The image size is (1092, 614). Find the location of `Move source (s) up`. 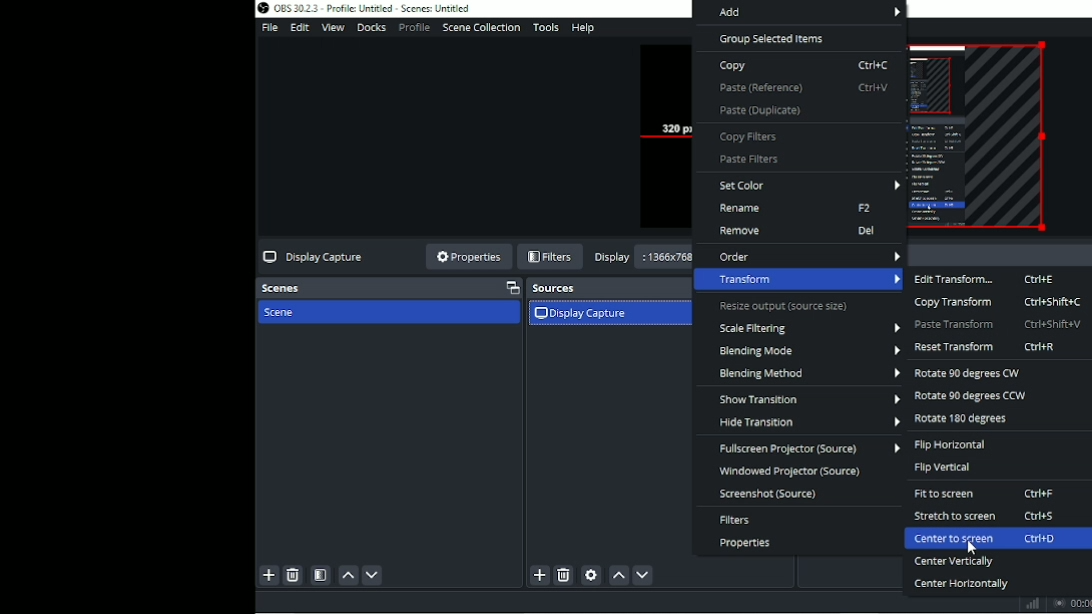

Move source (s) up is located at coordinates (618, 575).